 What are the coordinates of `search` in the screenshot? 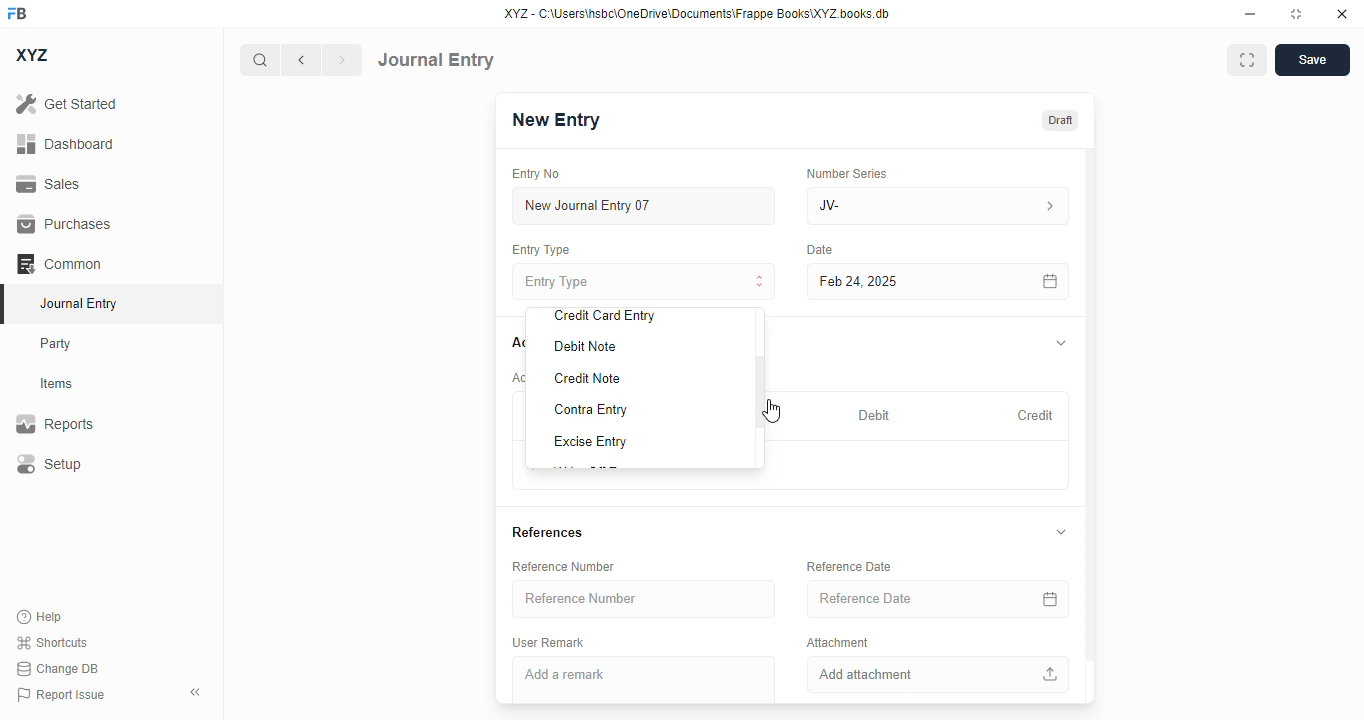 It's located at (259, 60).